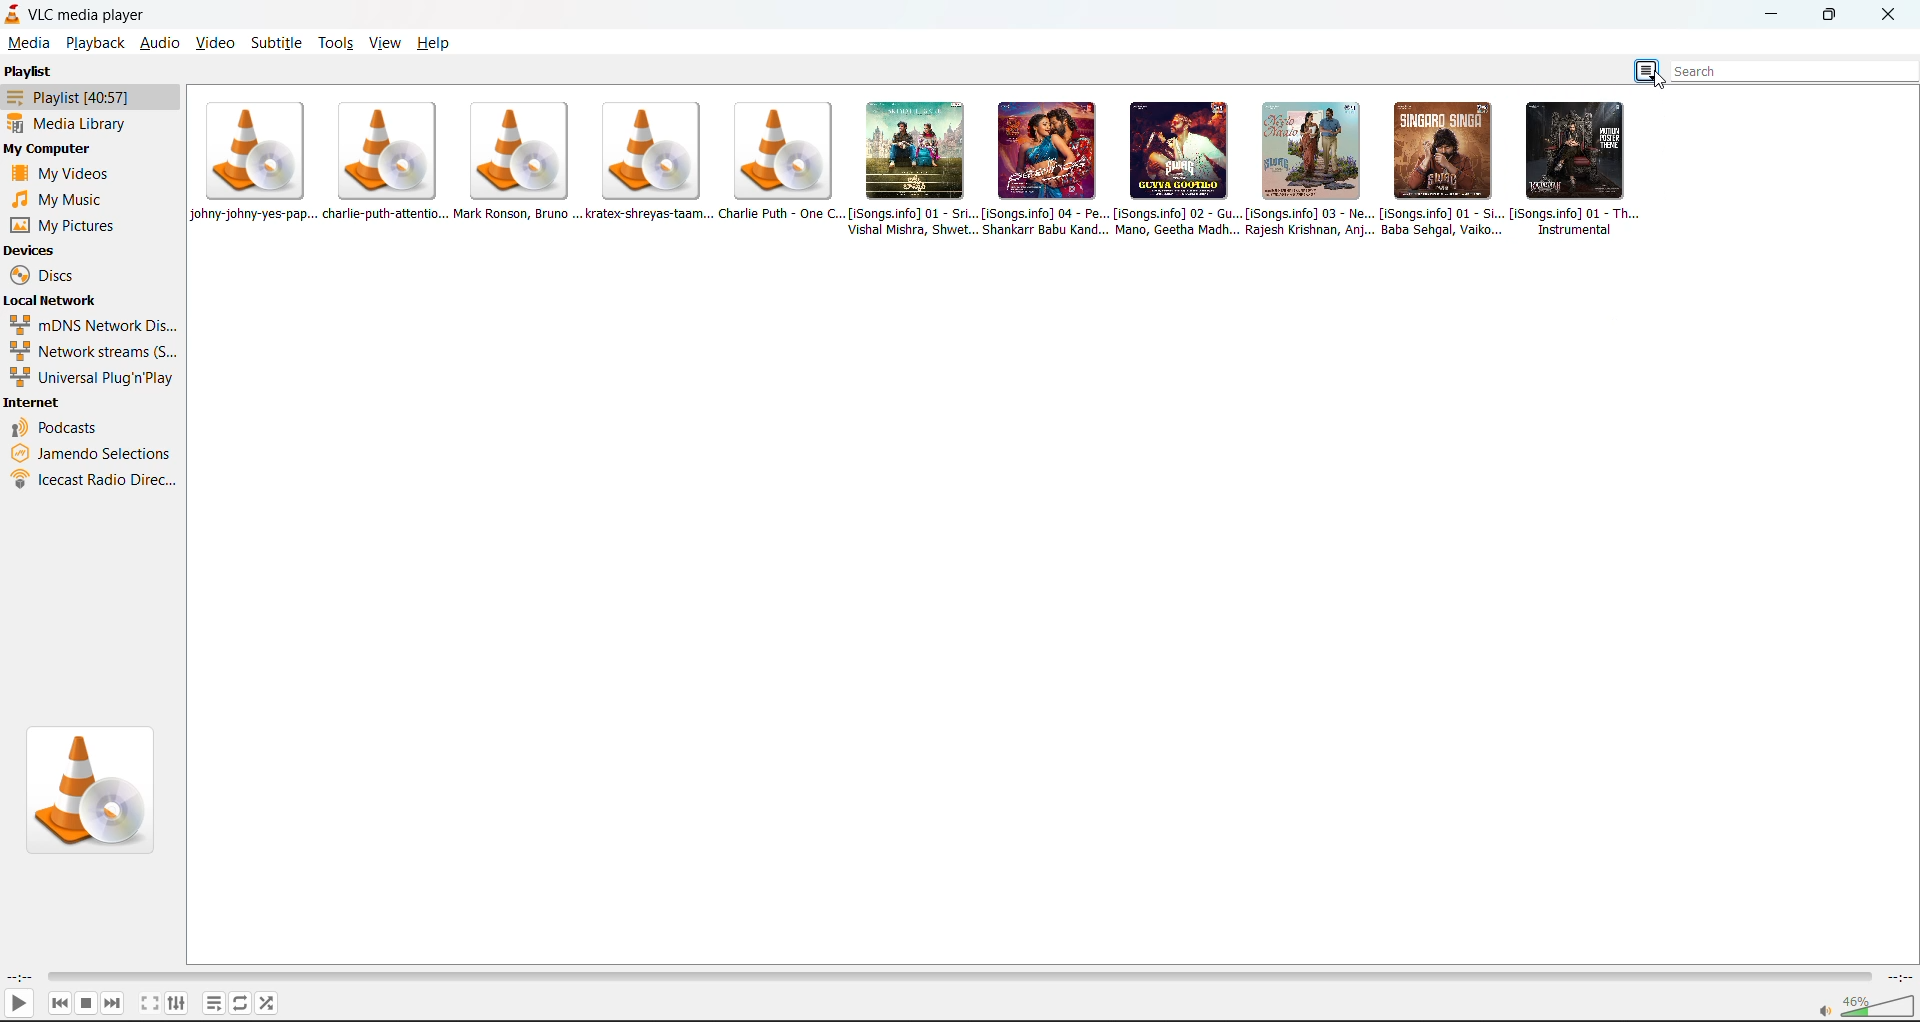  What do you see at coordinates (49, 276) in the screenshot?
I see `discs` at bounding box center [49, 276].